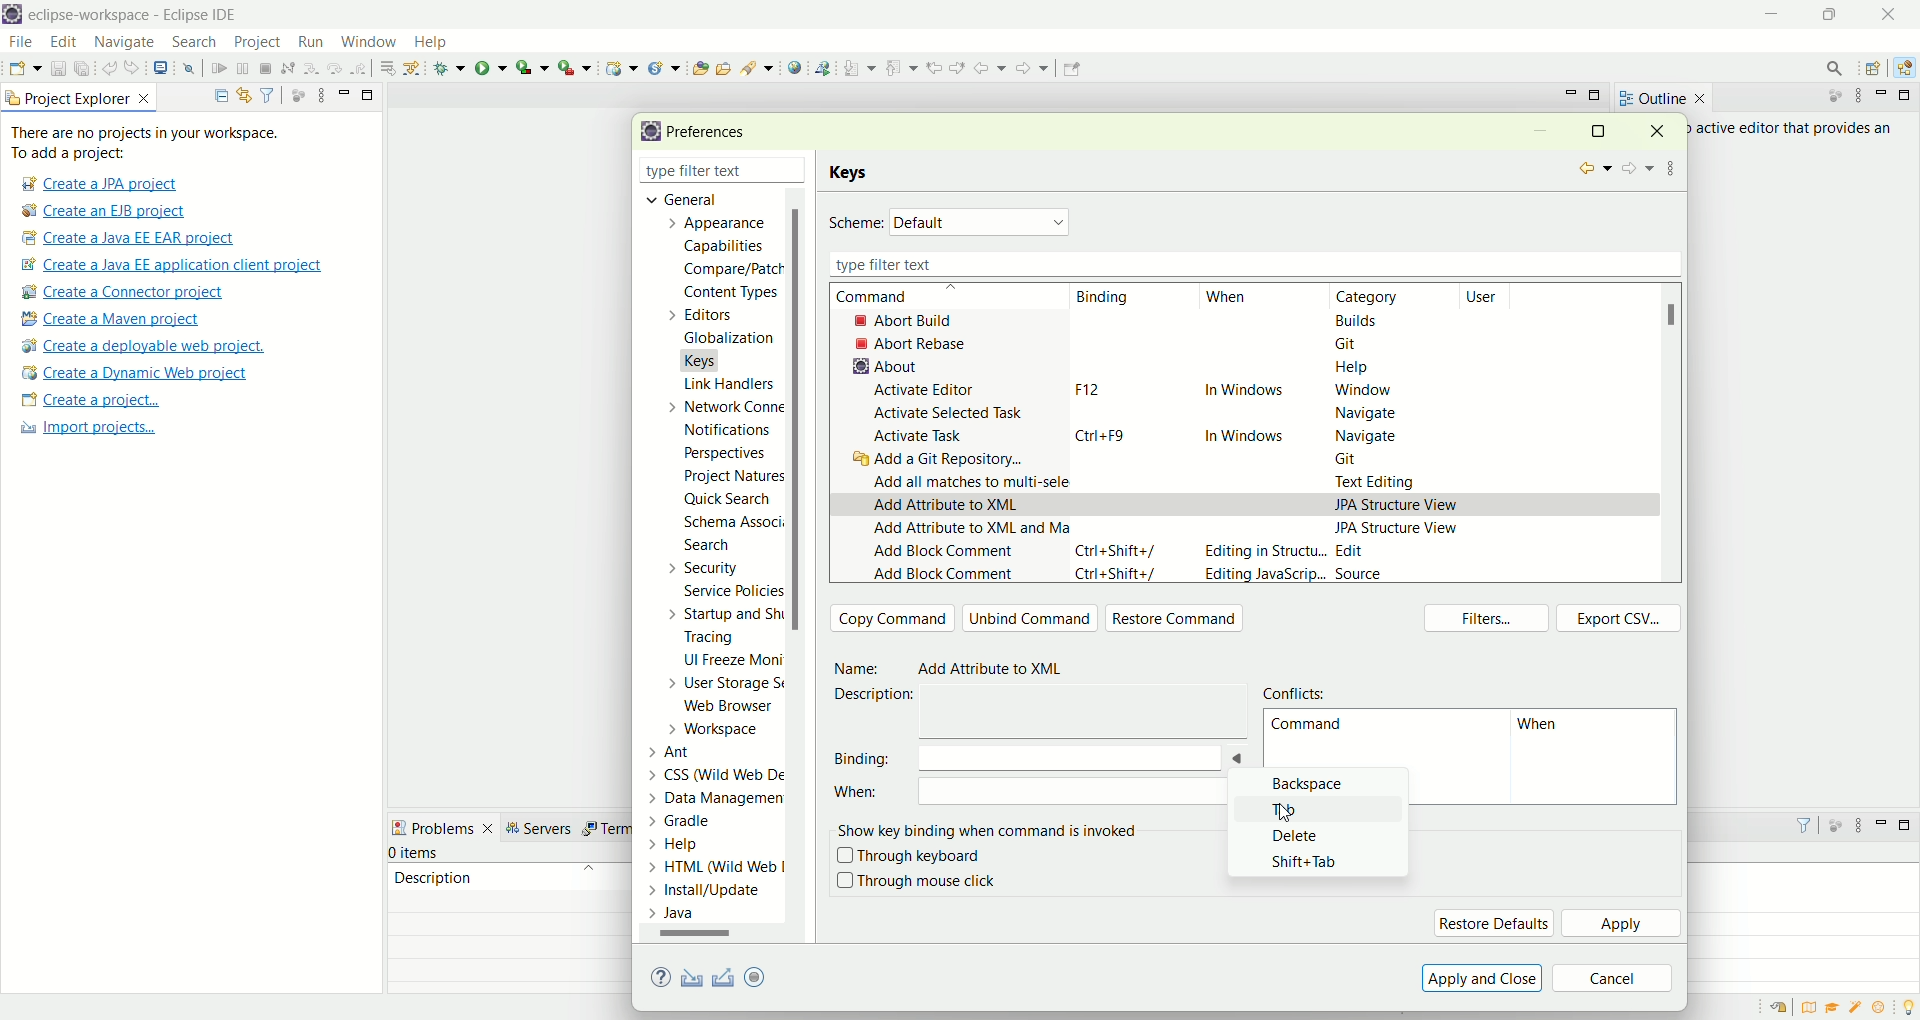 This screenshot has width=1920, height=1020. I want to click on Install/update, so click(708, 893).